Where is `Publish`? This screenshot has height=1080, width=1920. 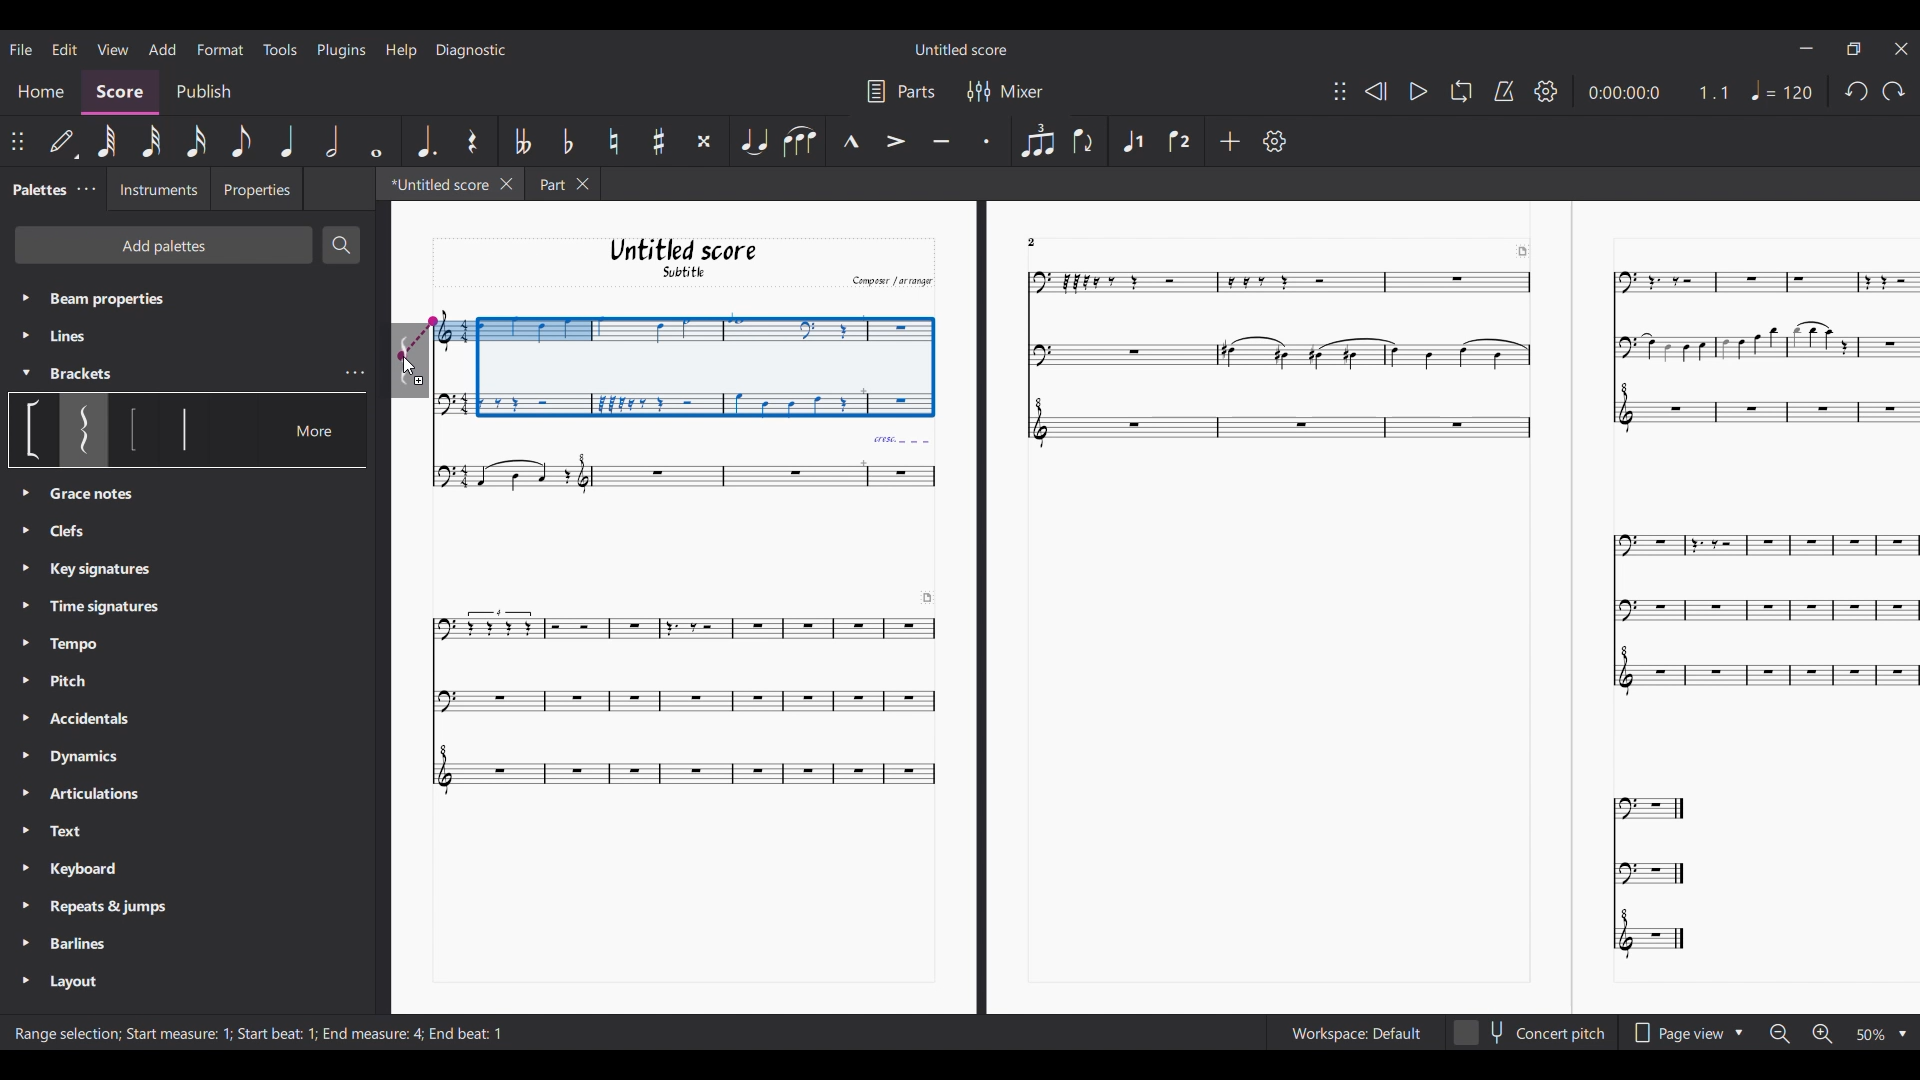 Publish is located at coordinates (202, 91).